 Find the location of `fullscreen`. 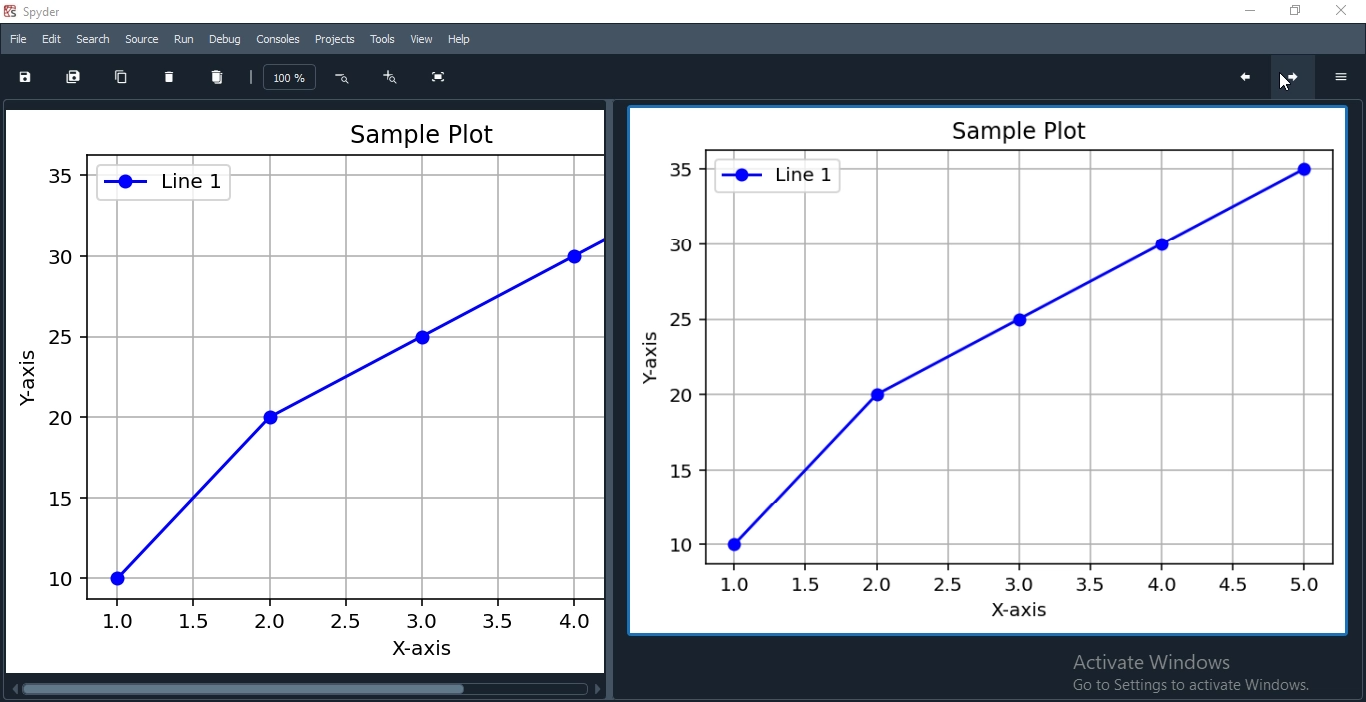

fullscreen is located at coordinates (435, 78).